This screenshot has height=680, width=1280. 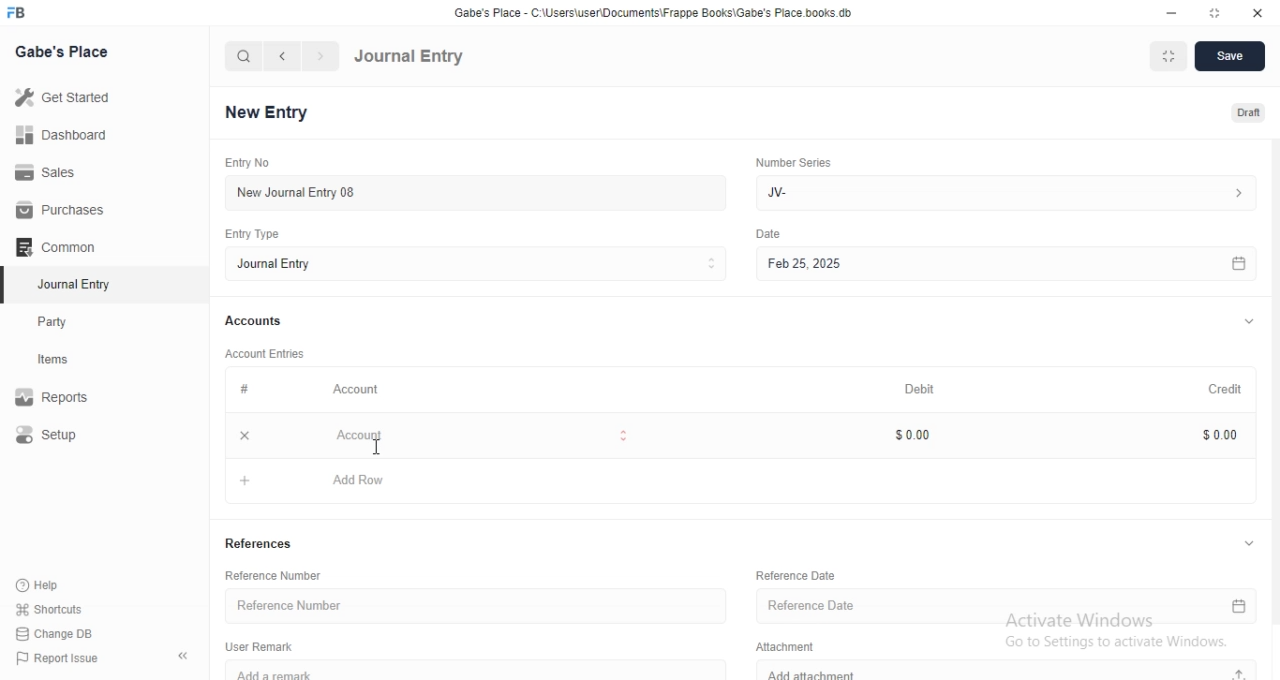 I want to click on Report Issue, so click(x=67, y=658).